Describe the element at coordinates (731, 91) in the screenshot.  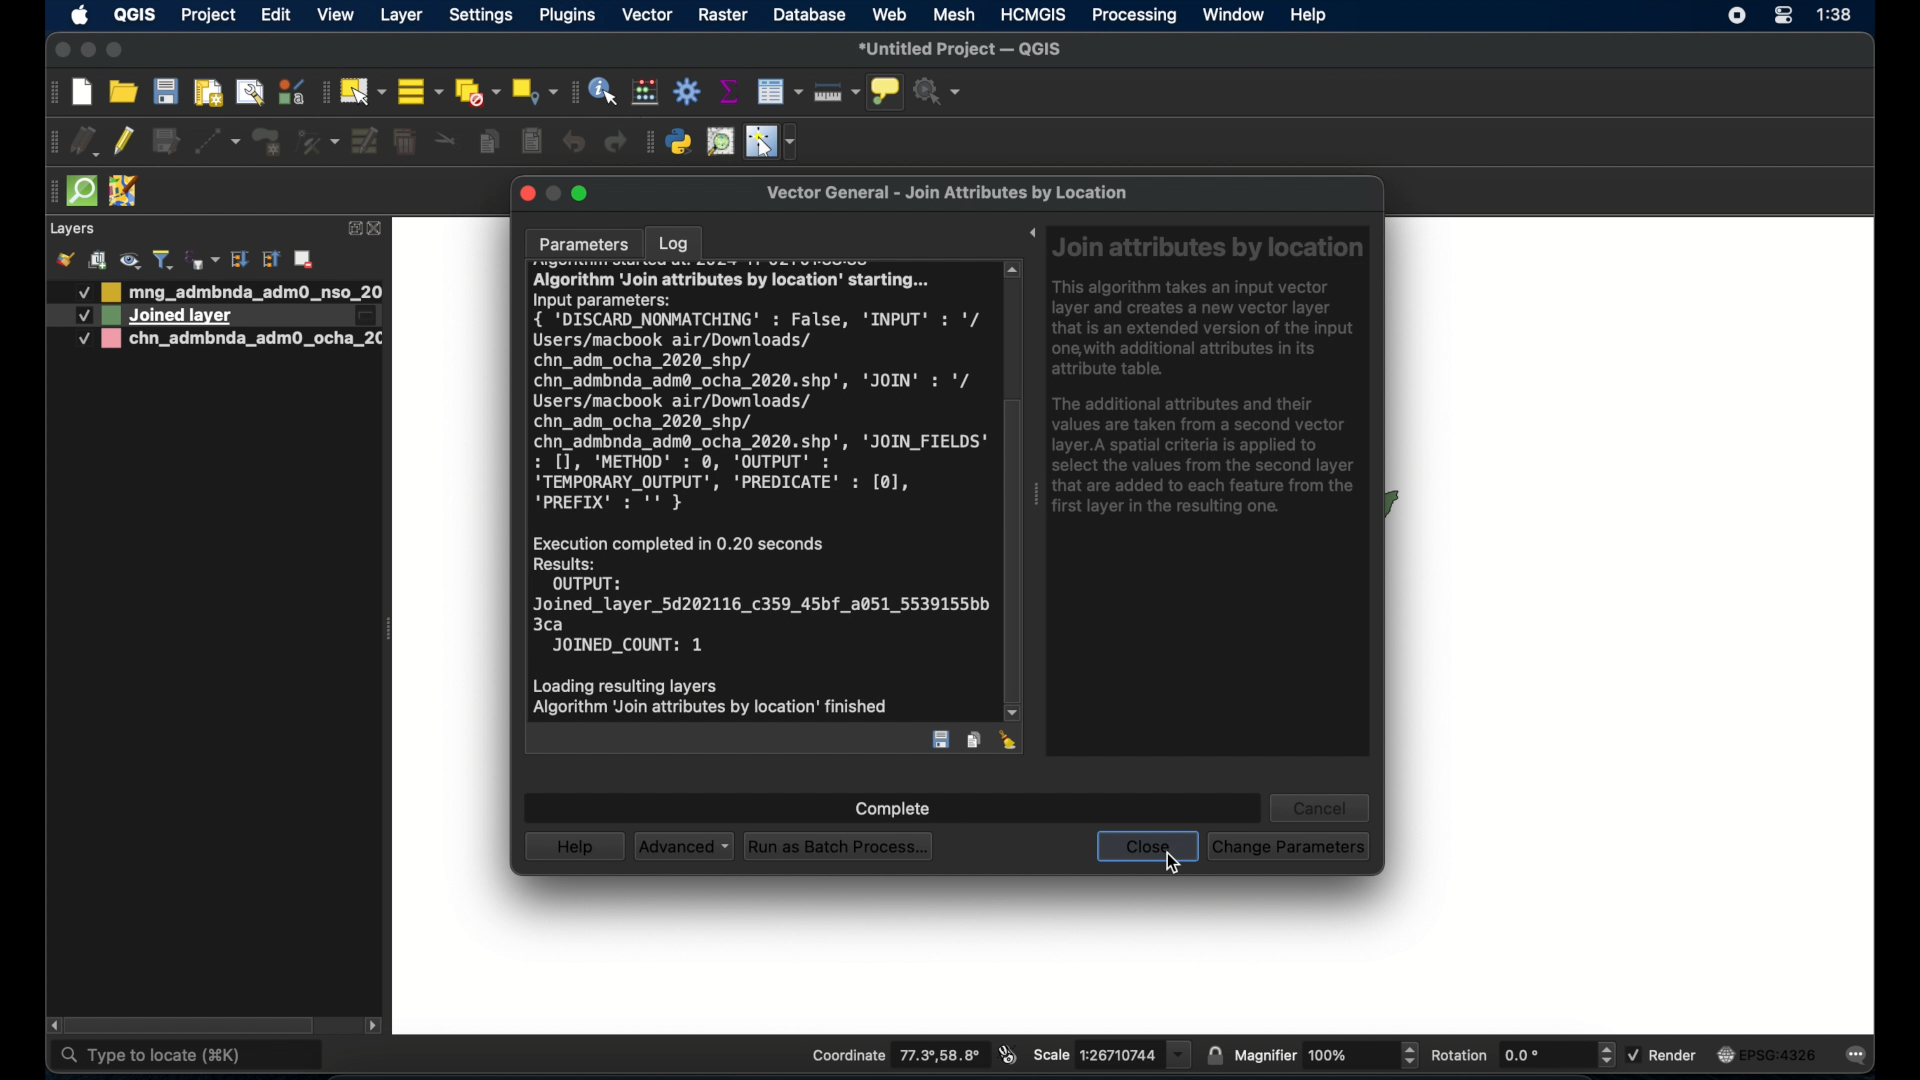
I see `show statistical summary ` at that location.